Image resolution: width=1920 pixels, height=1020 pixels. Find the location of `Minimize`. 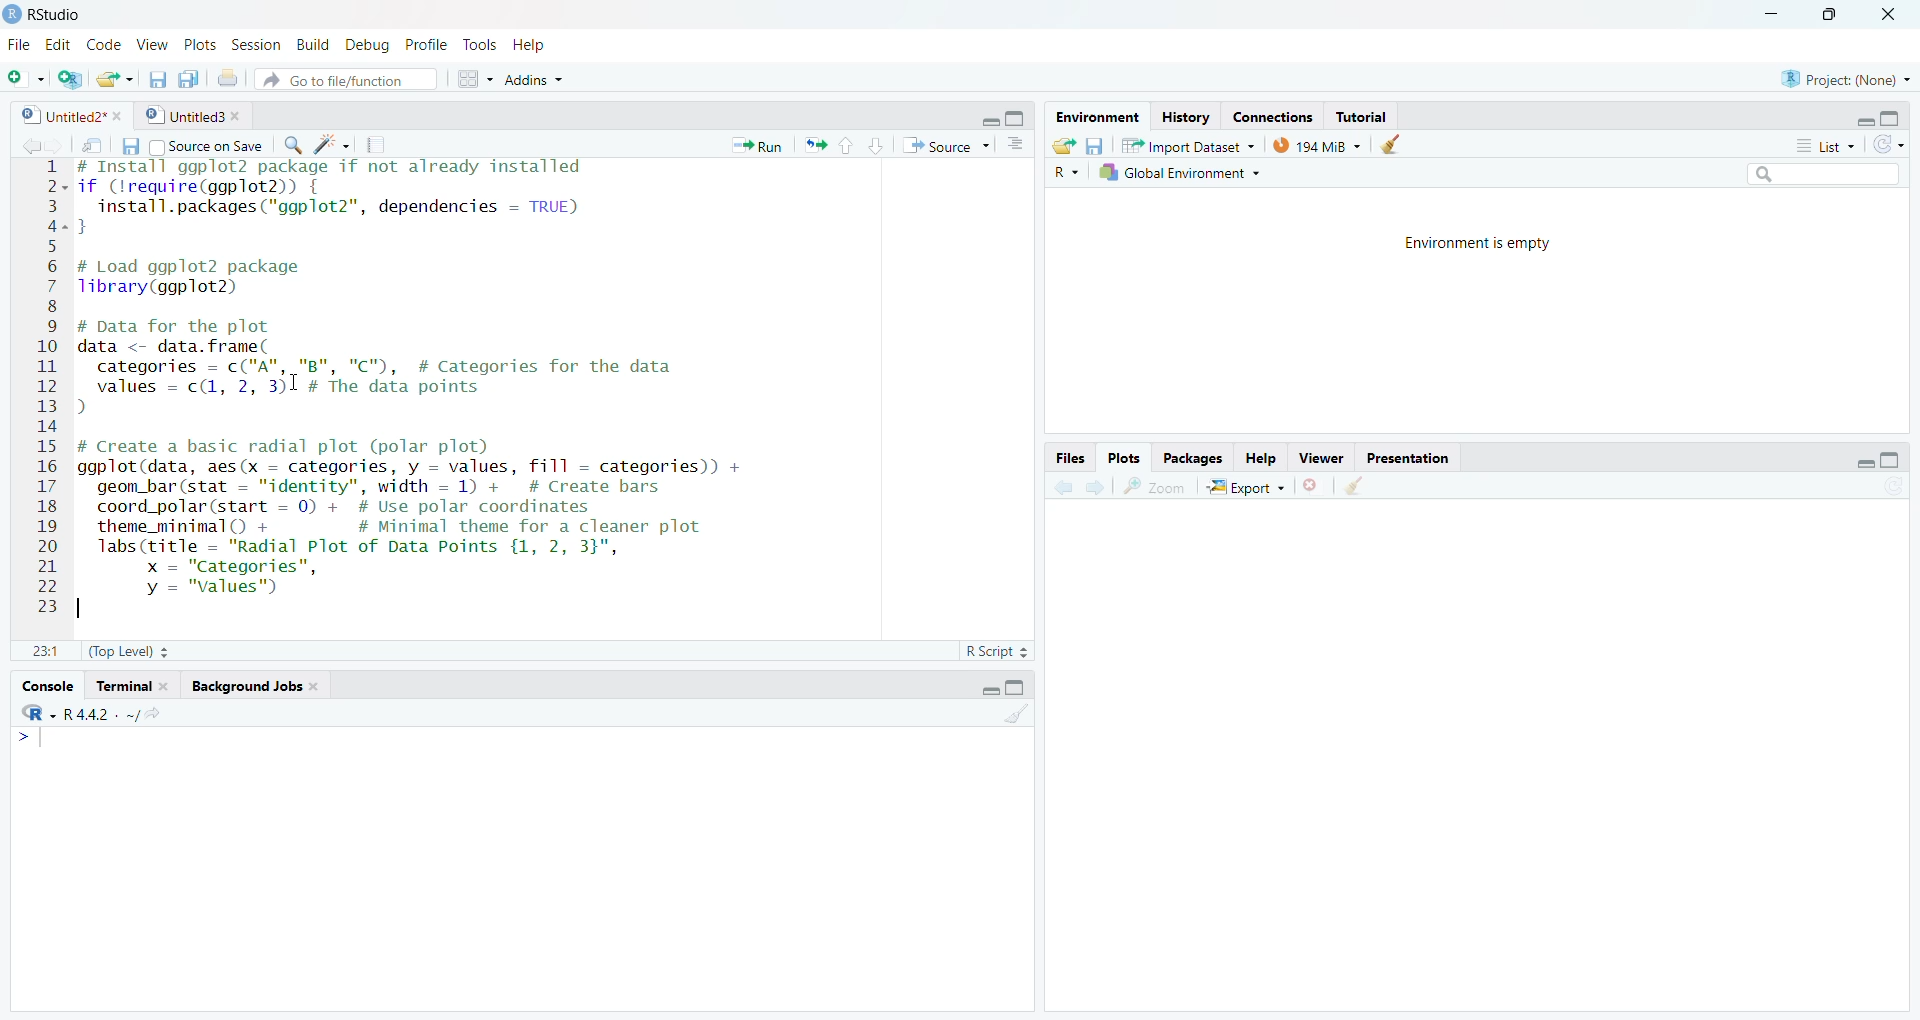

Minimize is located at coordinates (1864, 121).